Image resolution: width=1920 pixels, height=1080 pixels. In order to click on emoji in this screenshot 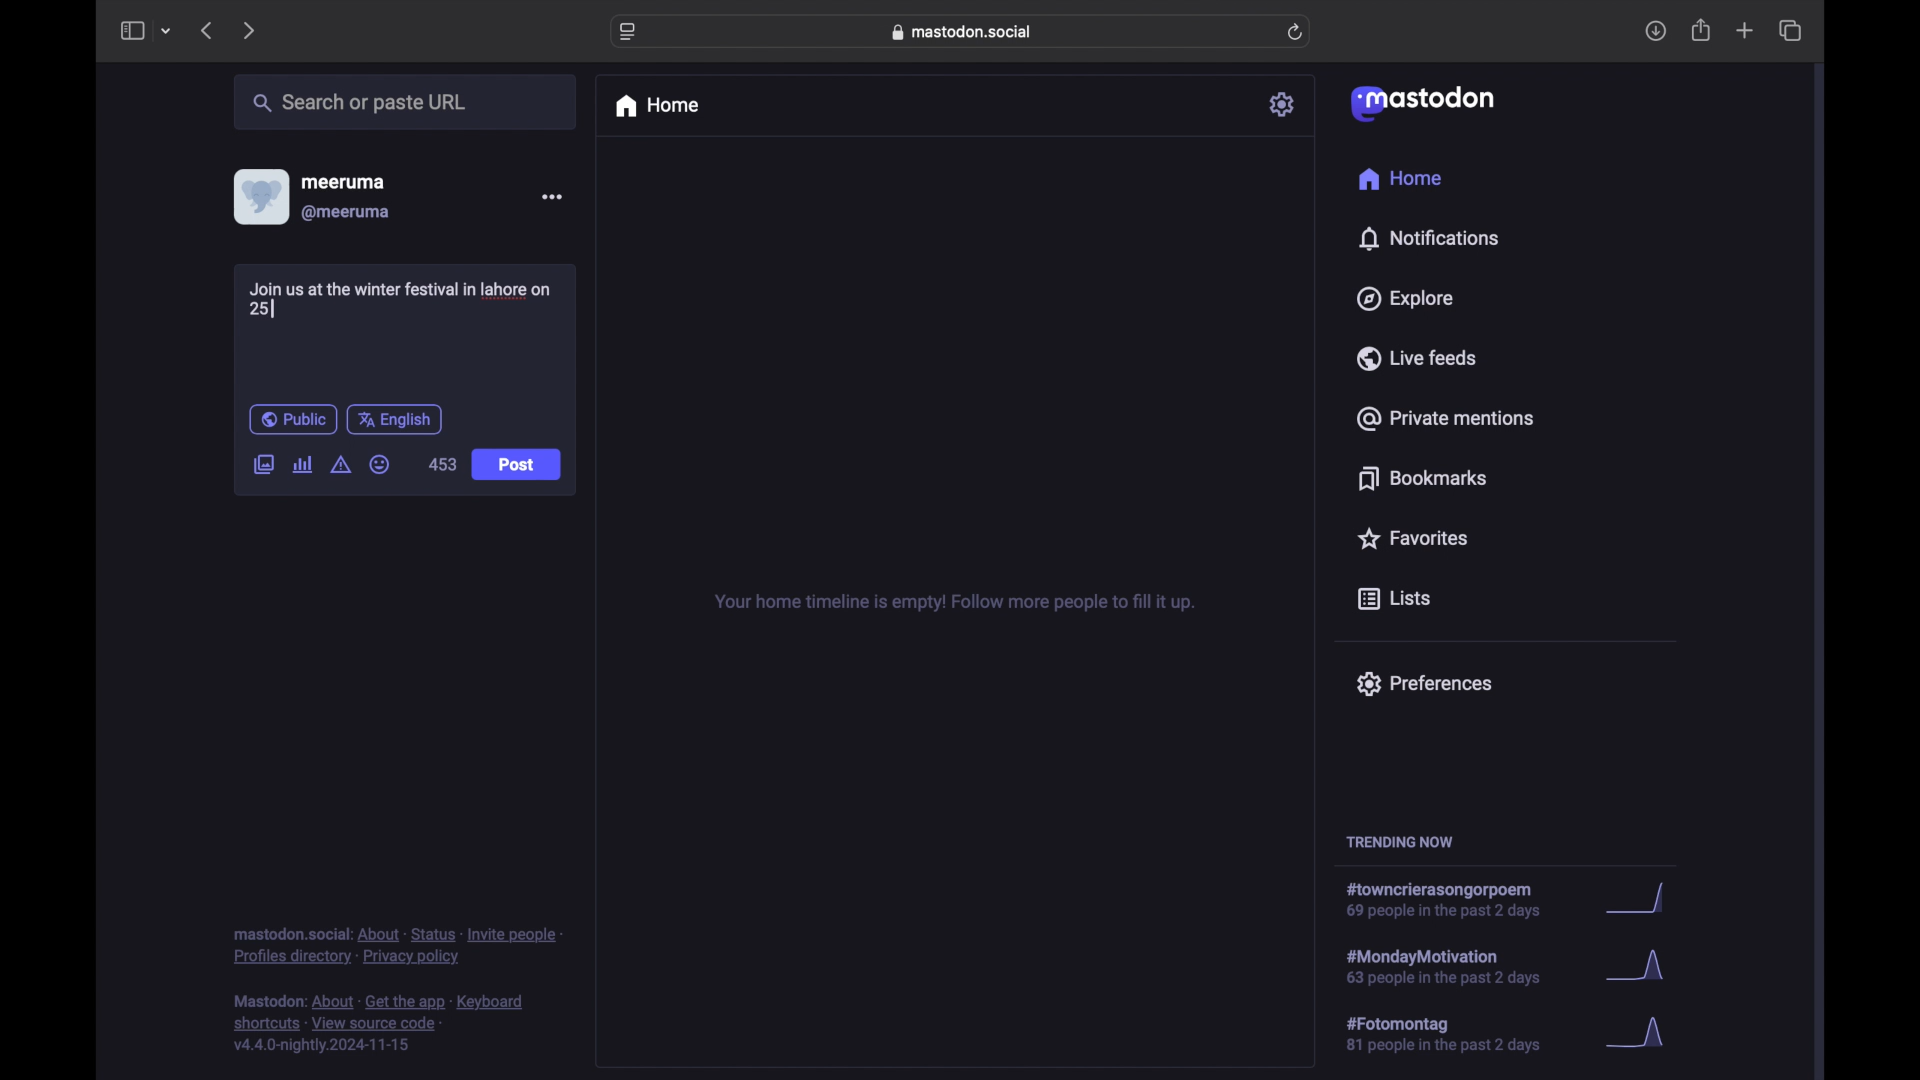, I will do `click(380, 465)`.